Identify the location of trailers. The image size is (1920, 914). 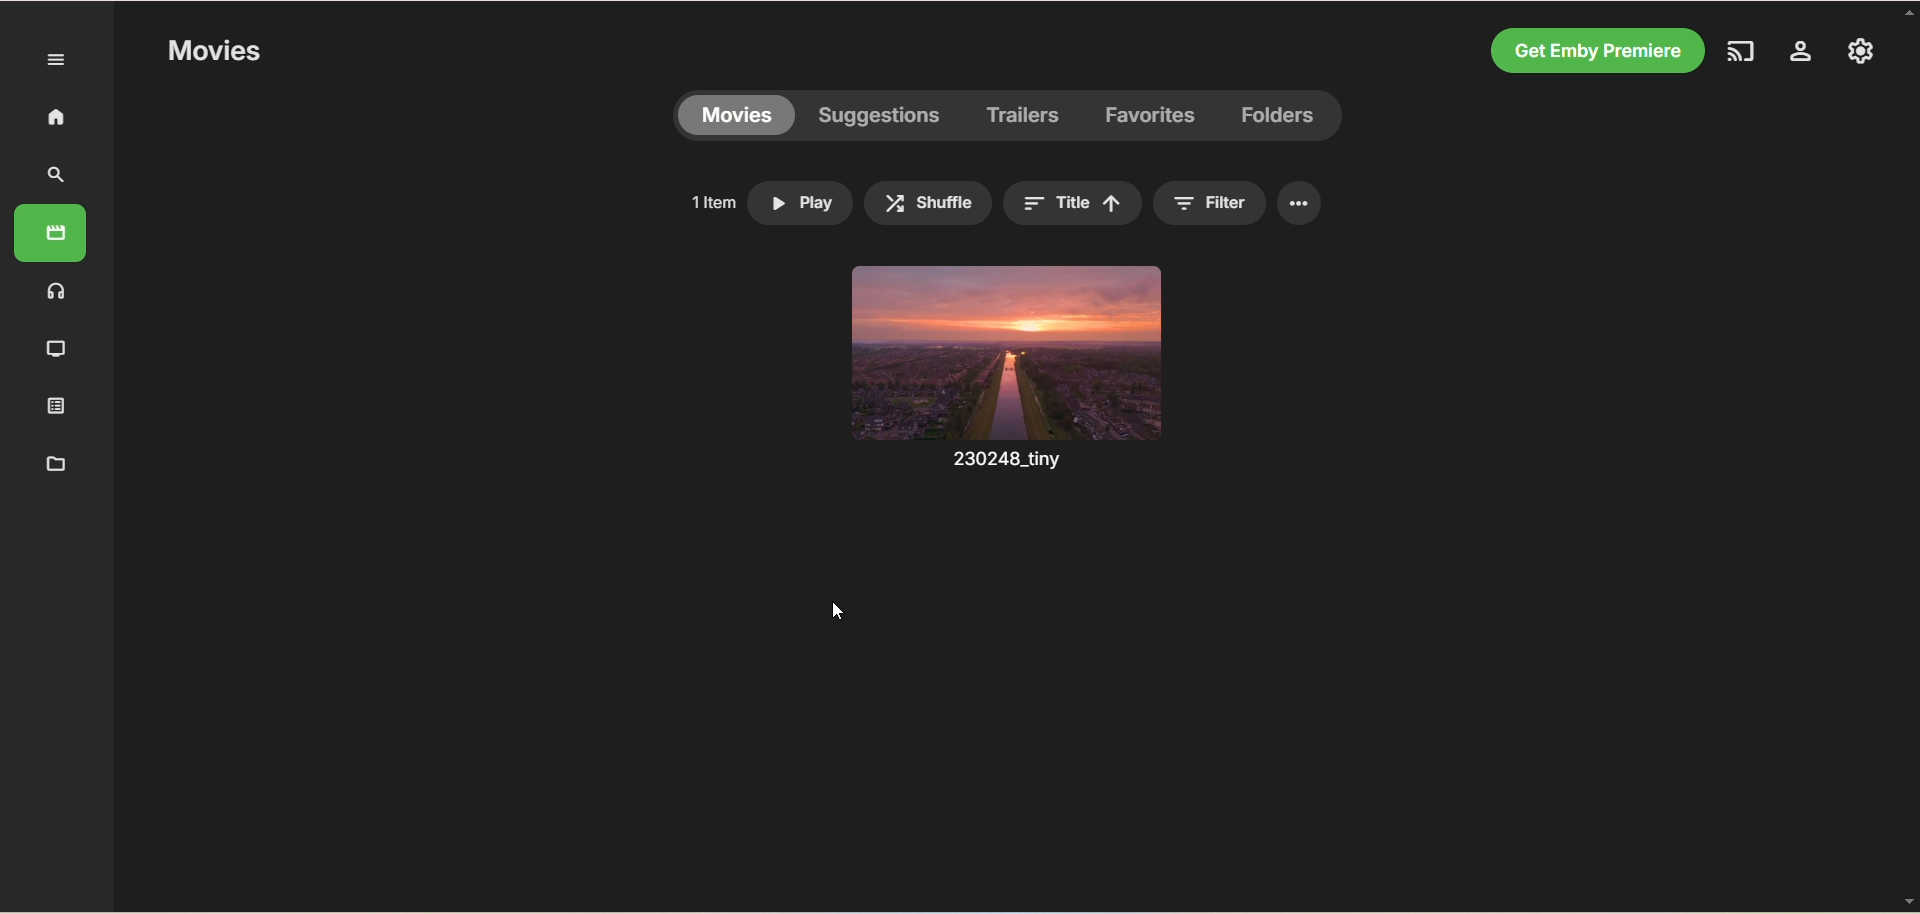
(1024, 114).